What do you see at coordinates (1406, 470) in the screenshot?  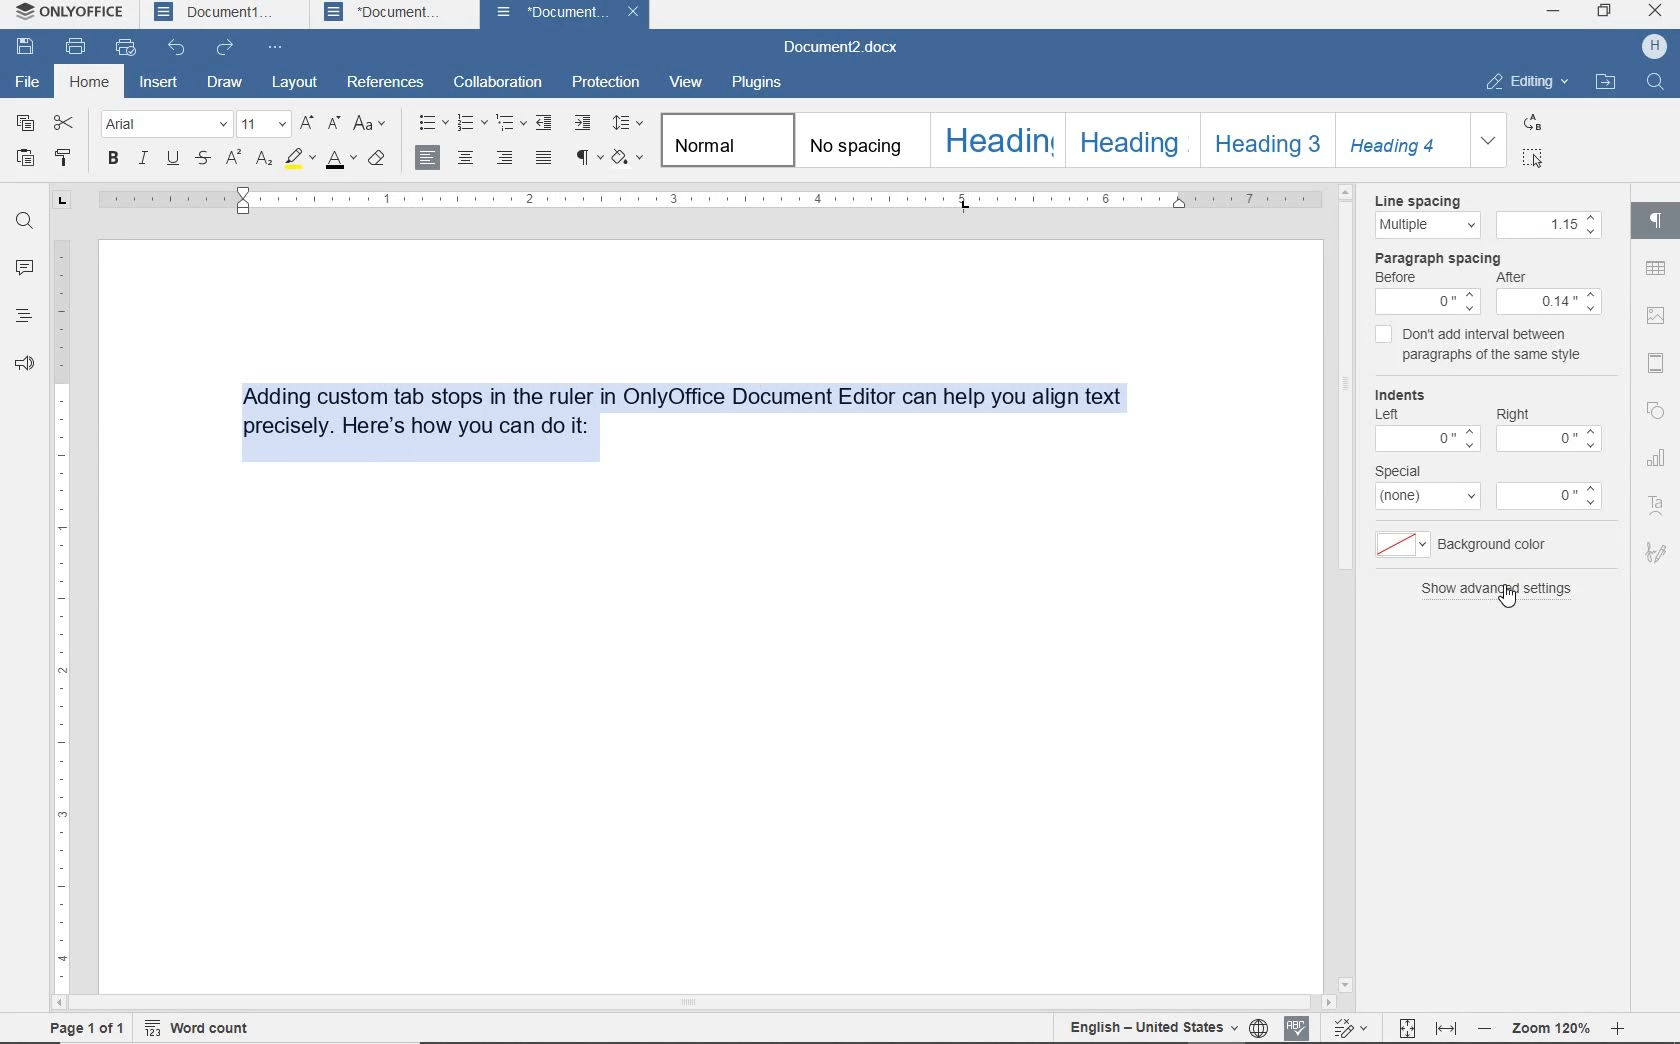 I see `special` at bounding box center [1406, 470].